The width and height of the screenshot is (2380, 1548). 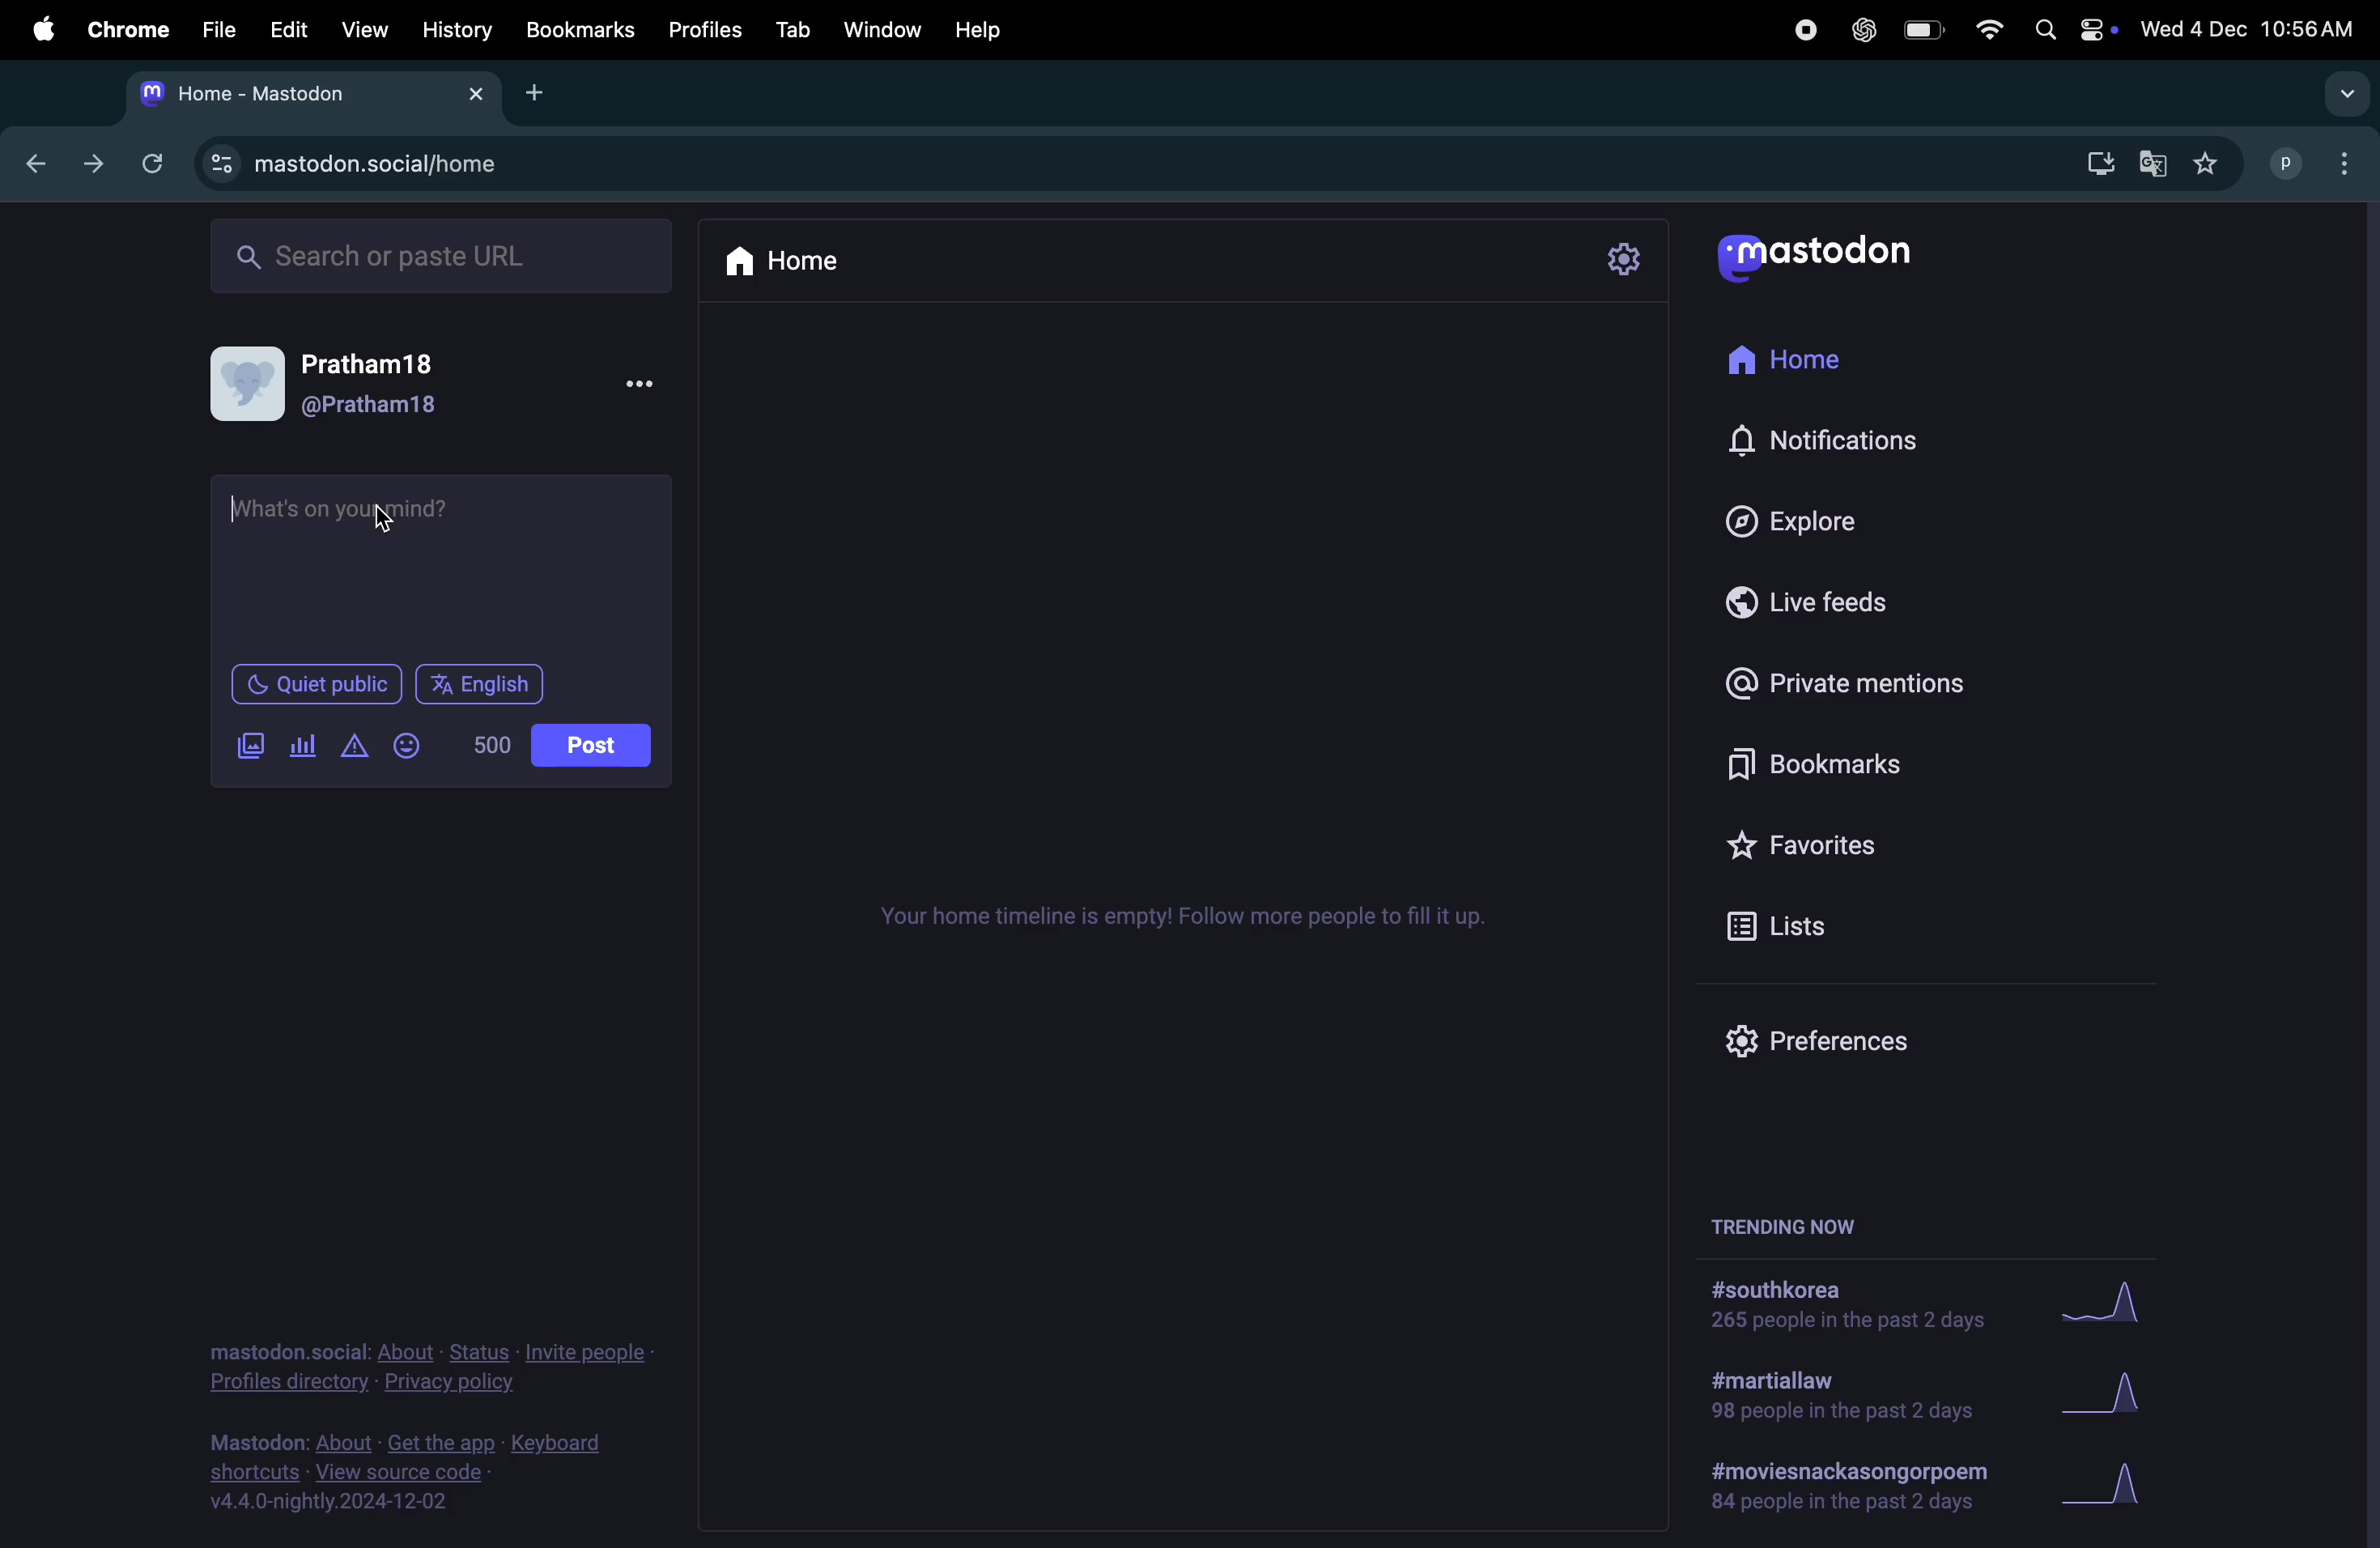 What do you see at coordinates (1845, 1305) in the screenshot?
I see `#south korea` at bounding box center [1845, 1305].